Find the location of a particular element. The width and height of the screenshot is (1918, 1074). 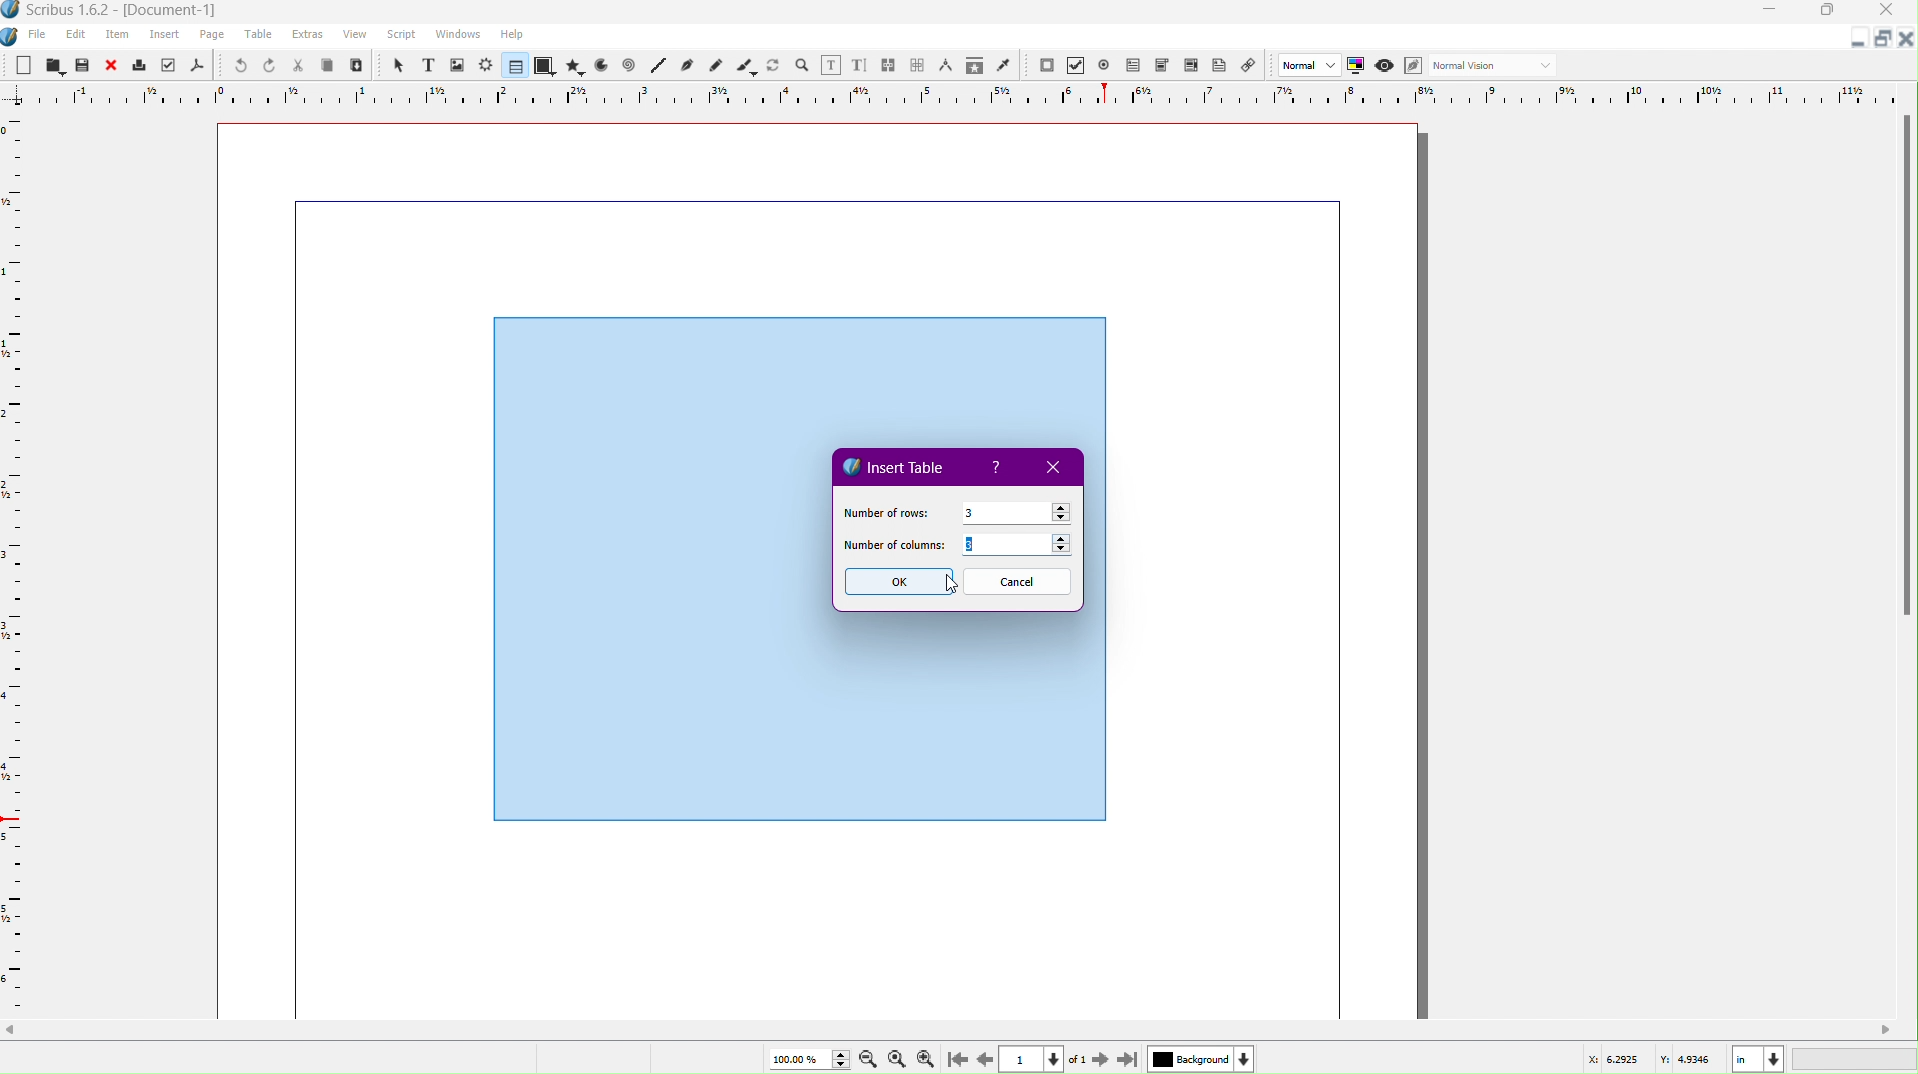

Preview Mode is located at coordinates (1387, 67).